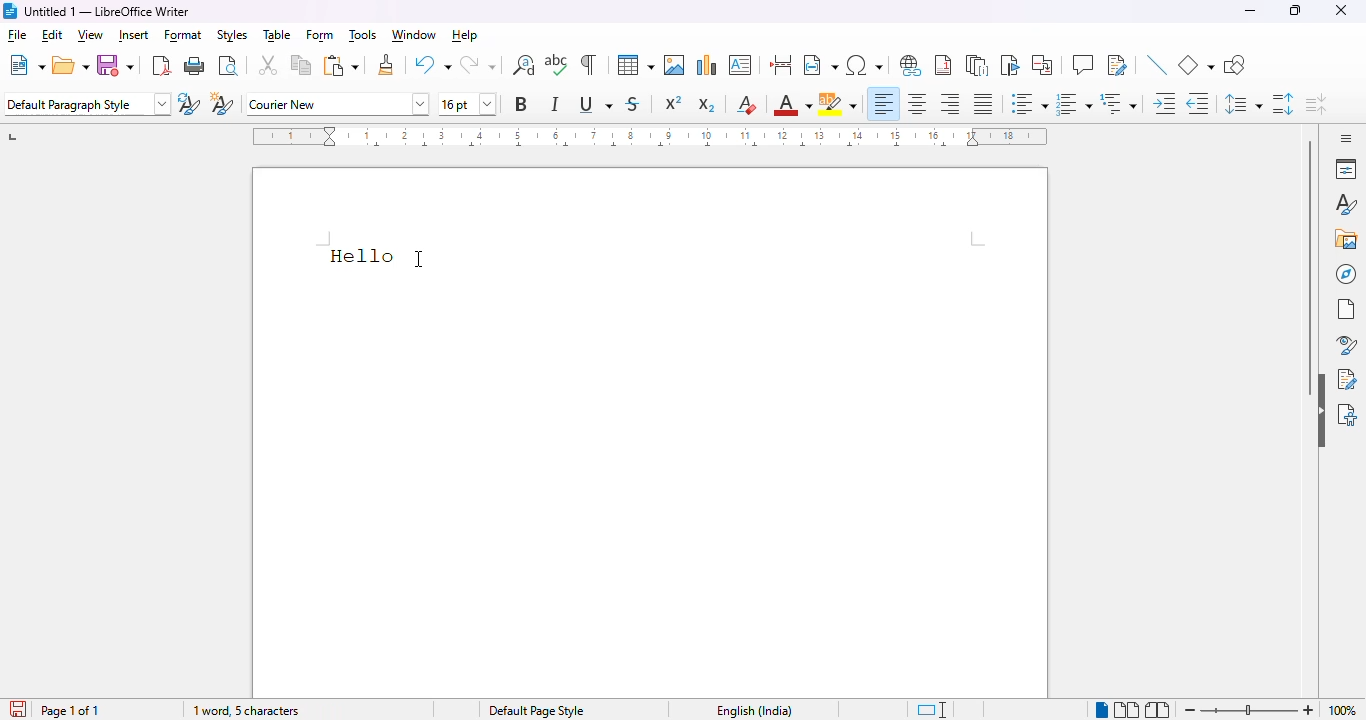  What do you see at coordinates (1198, 103) in the screenshot?
I see `decrease indent` at bounding box center [1198, 103].